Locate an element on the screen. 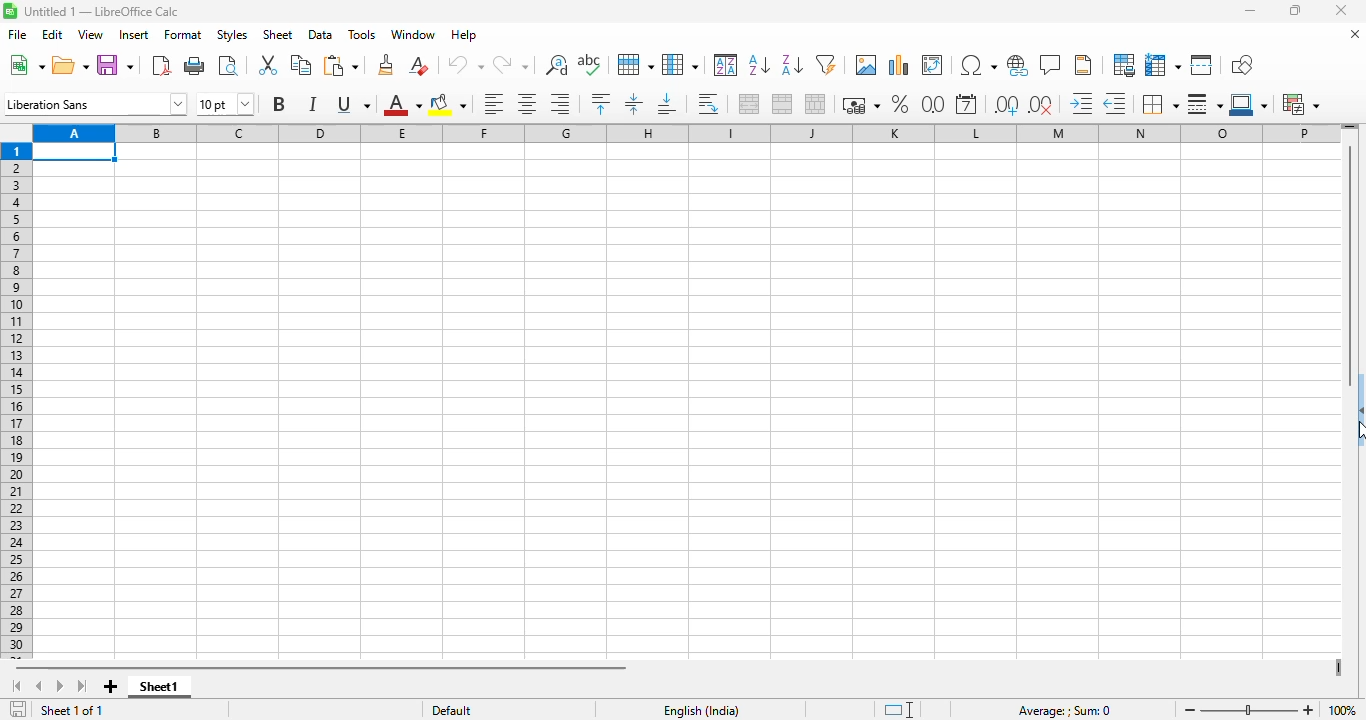  format as number is located at coordinates (934, 104).